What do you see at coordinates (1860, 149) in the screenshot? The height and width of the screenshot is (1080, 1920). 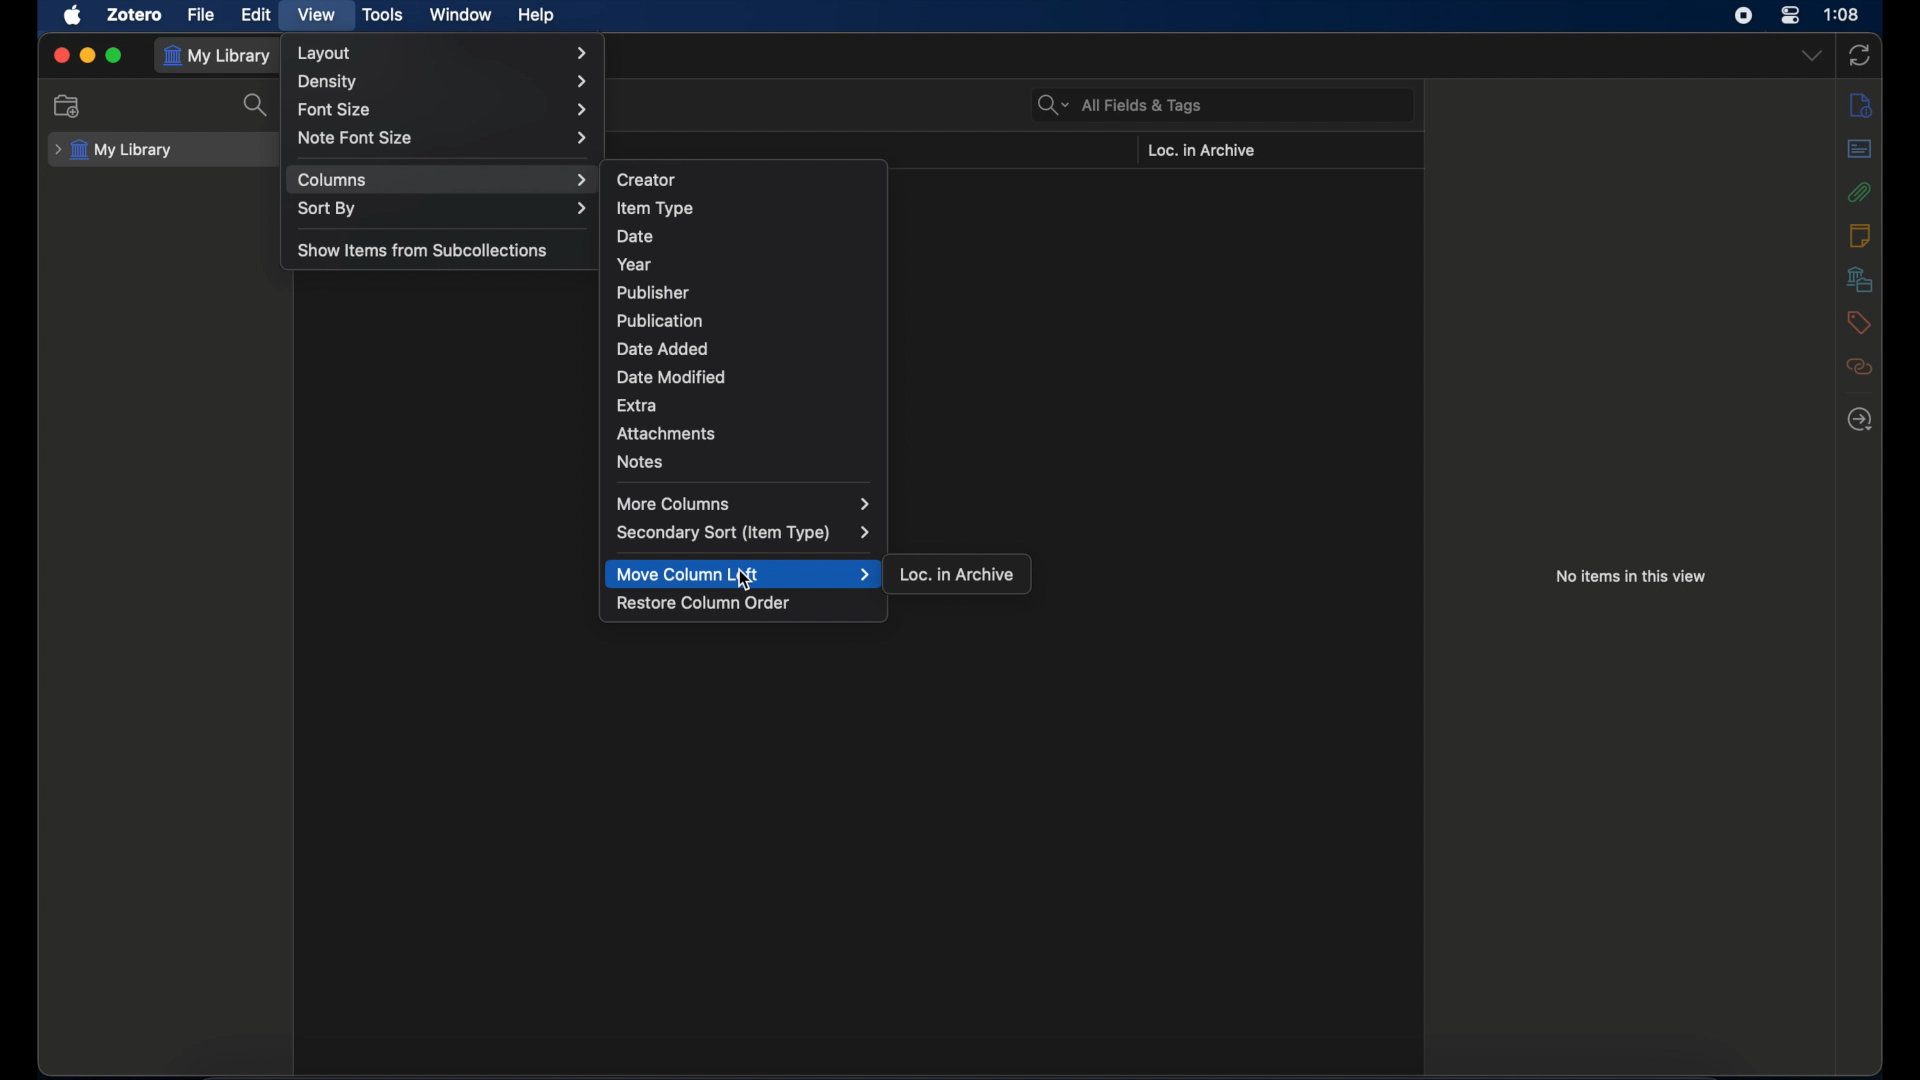 I see `abstract` at bounding box center [1860, 149].